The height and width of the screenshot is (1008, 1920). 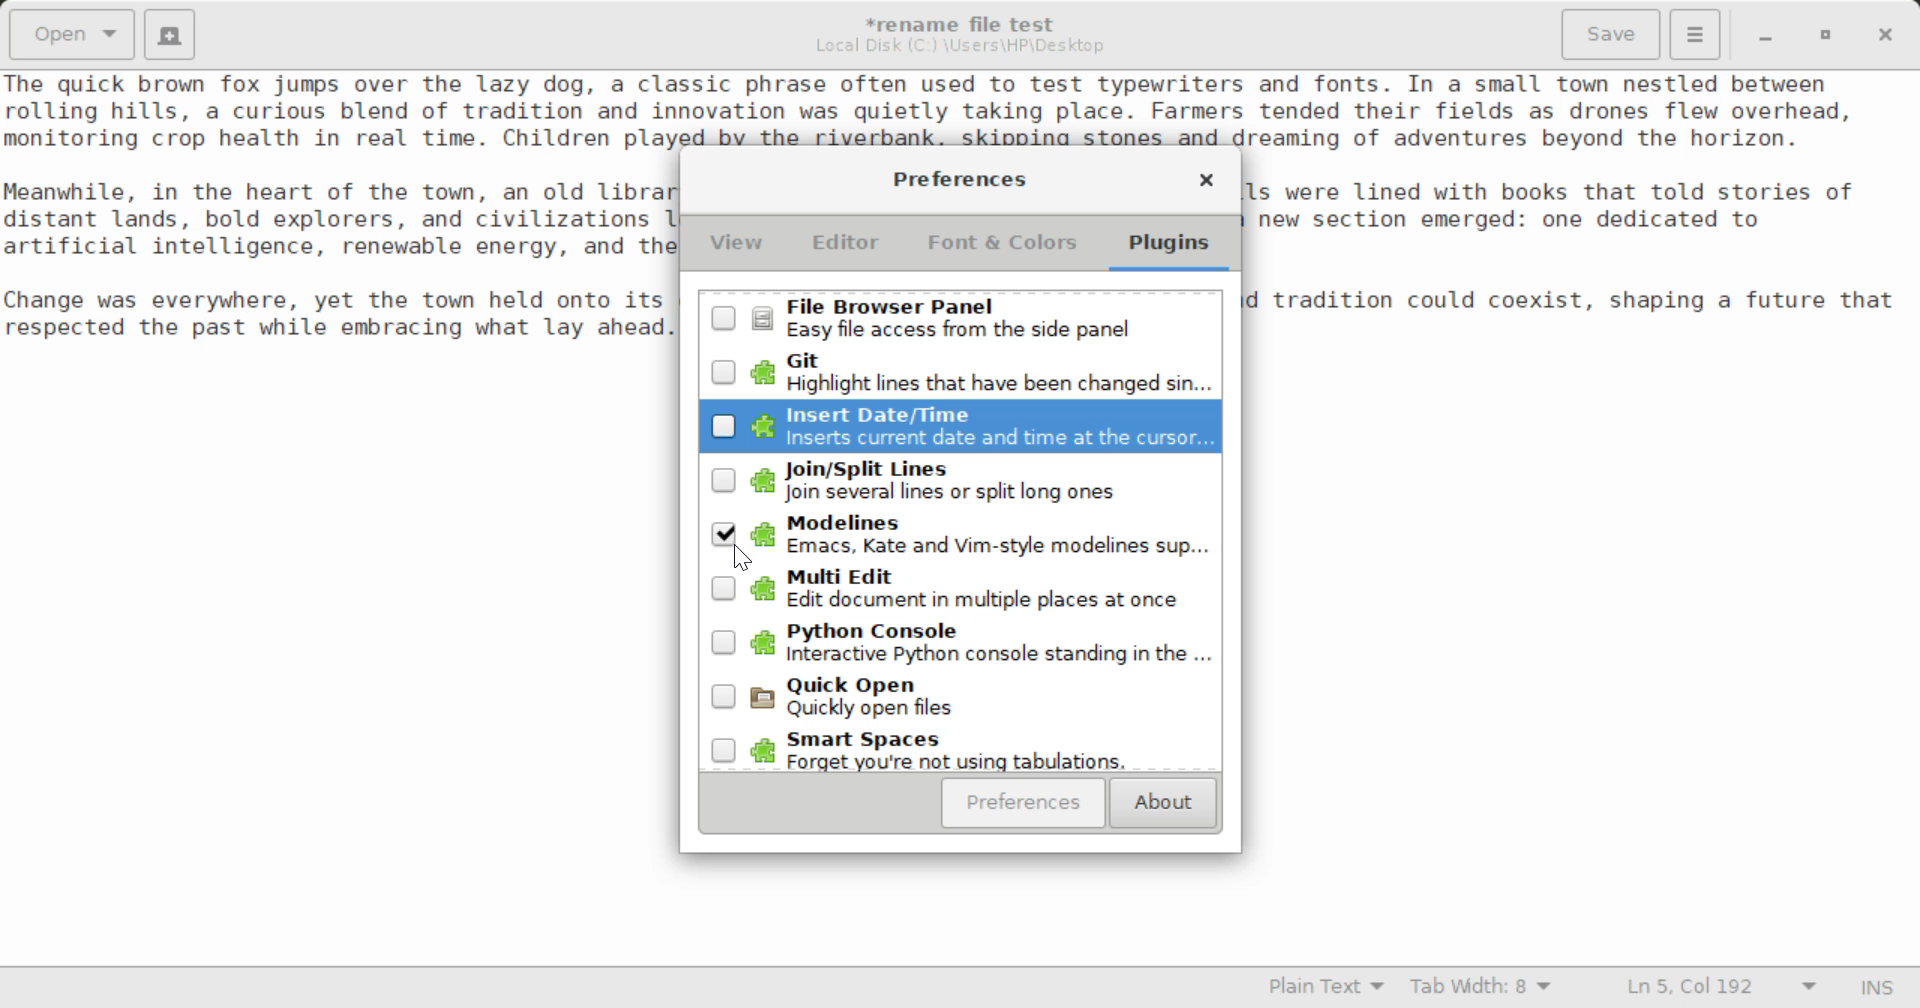 I want to click on Restore Down, so click(x=1763, y=35).